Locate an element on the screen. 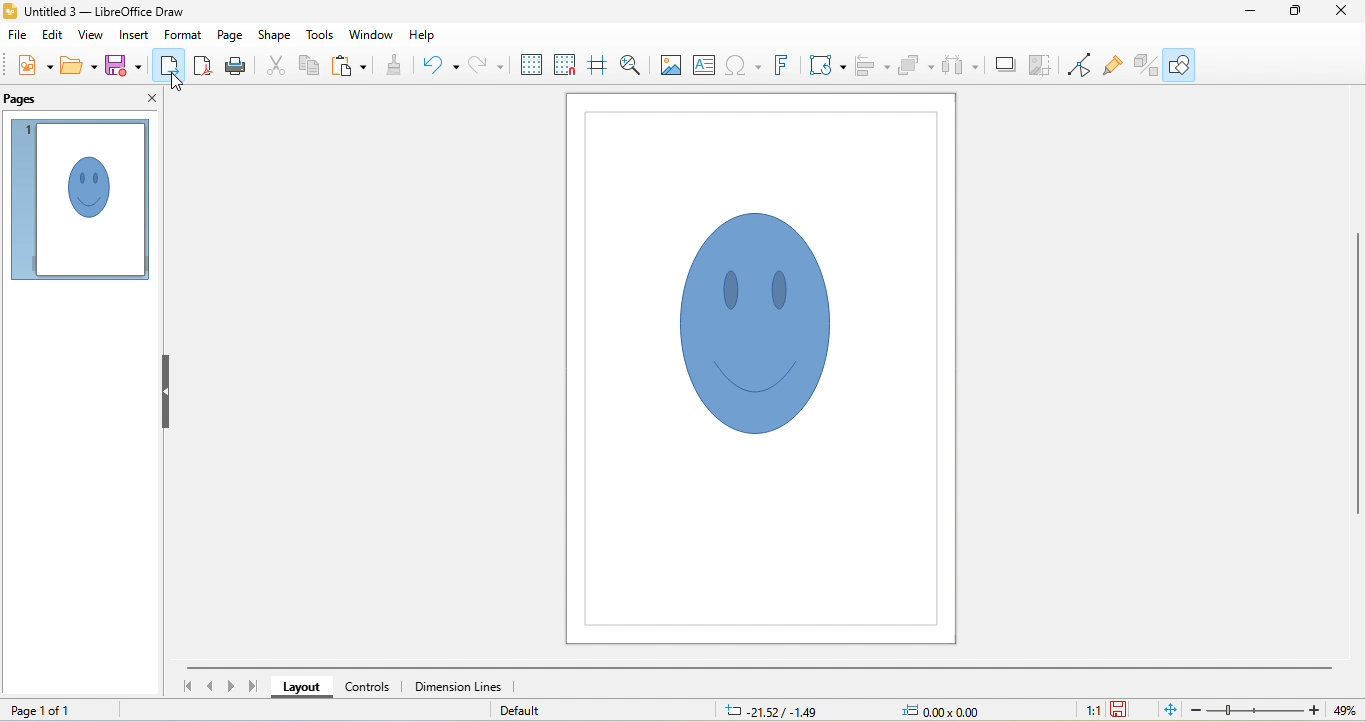 This screenshot has width=1366, height=722. page 1 of 1 is located at coordinates (42, 711).